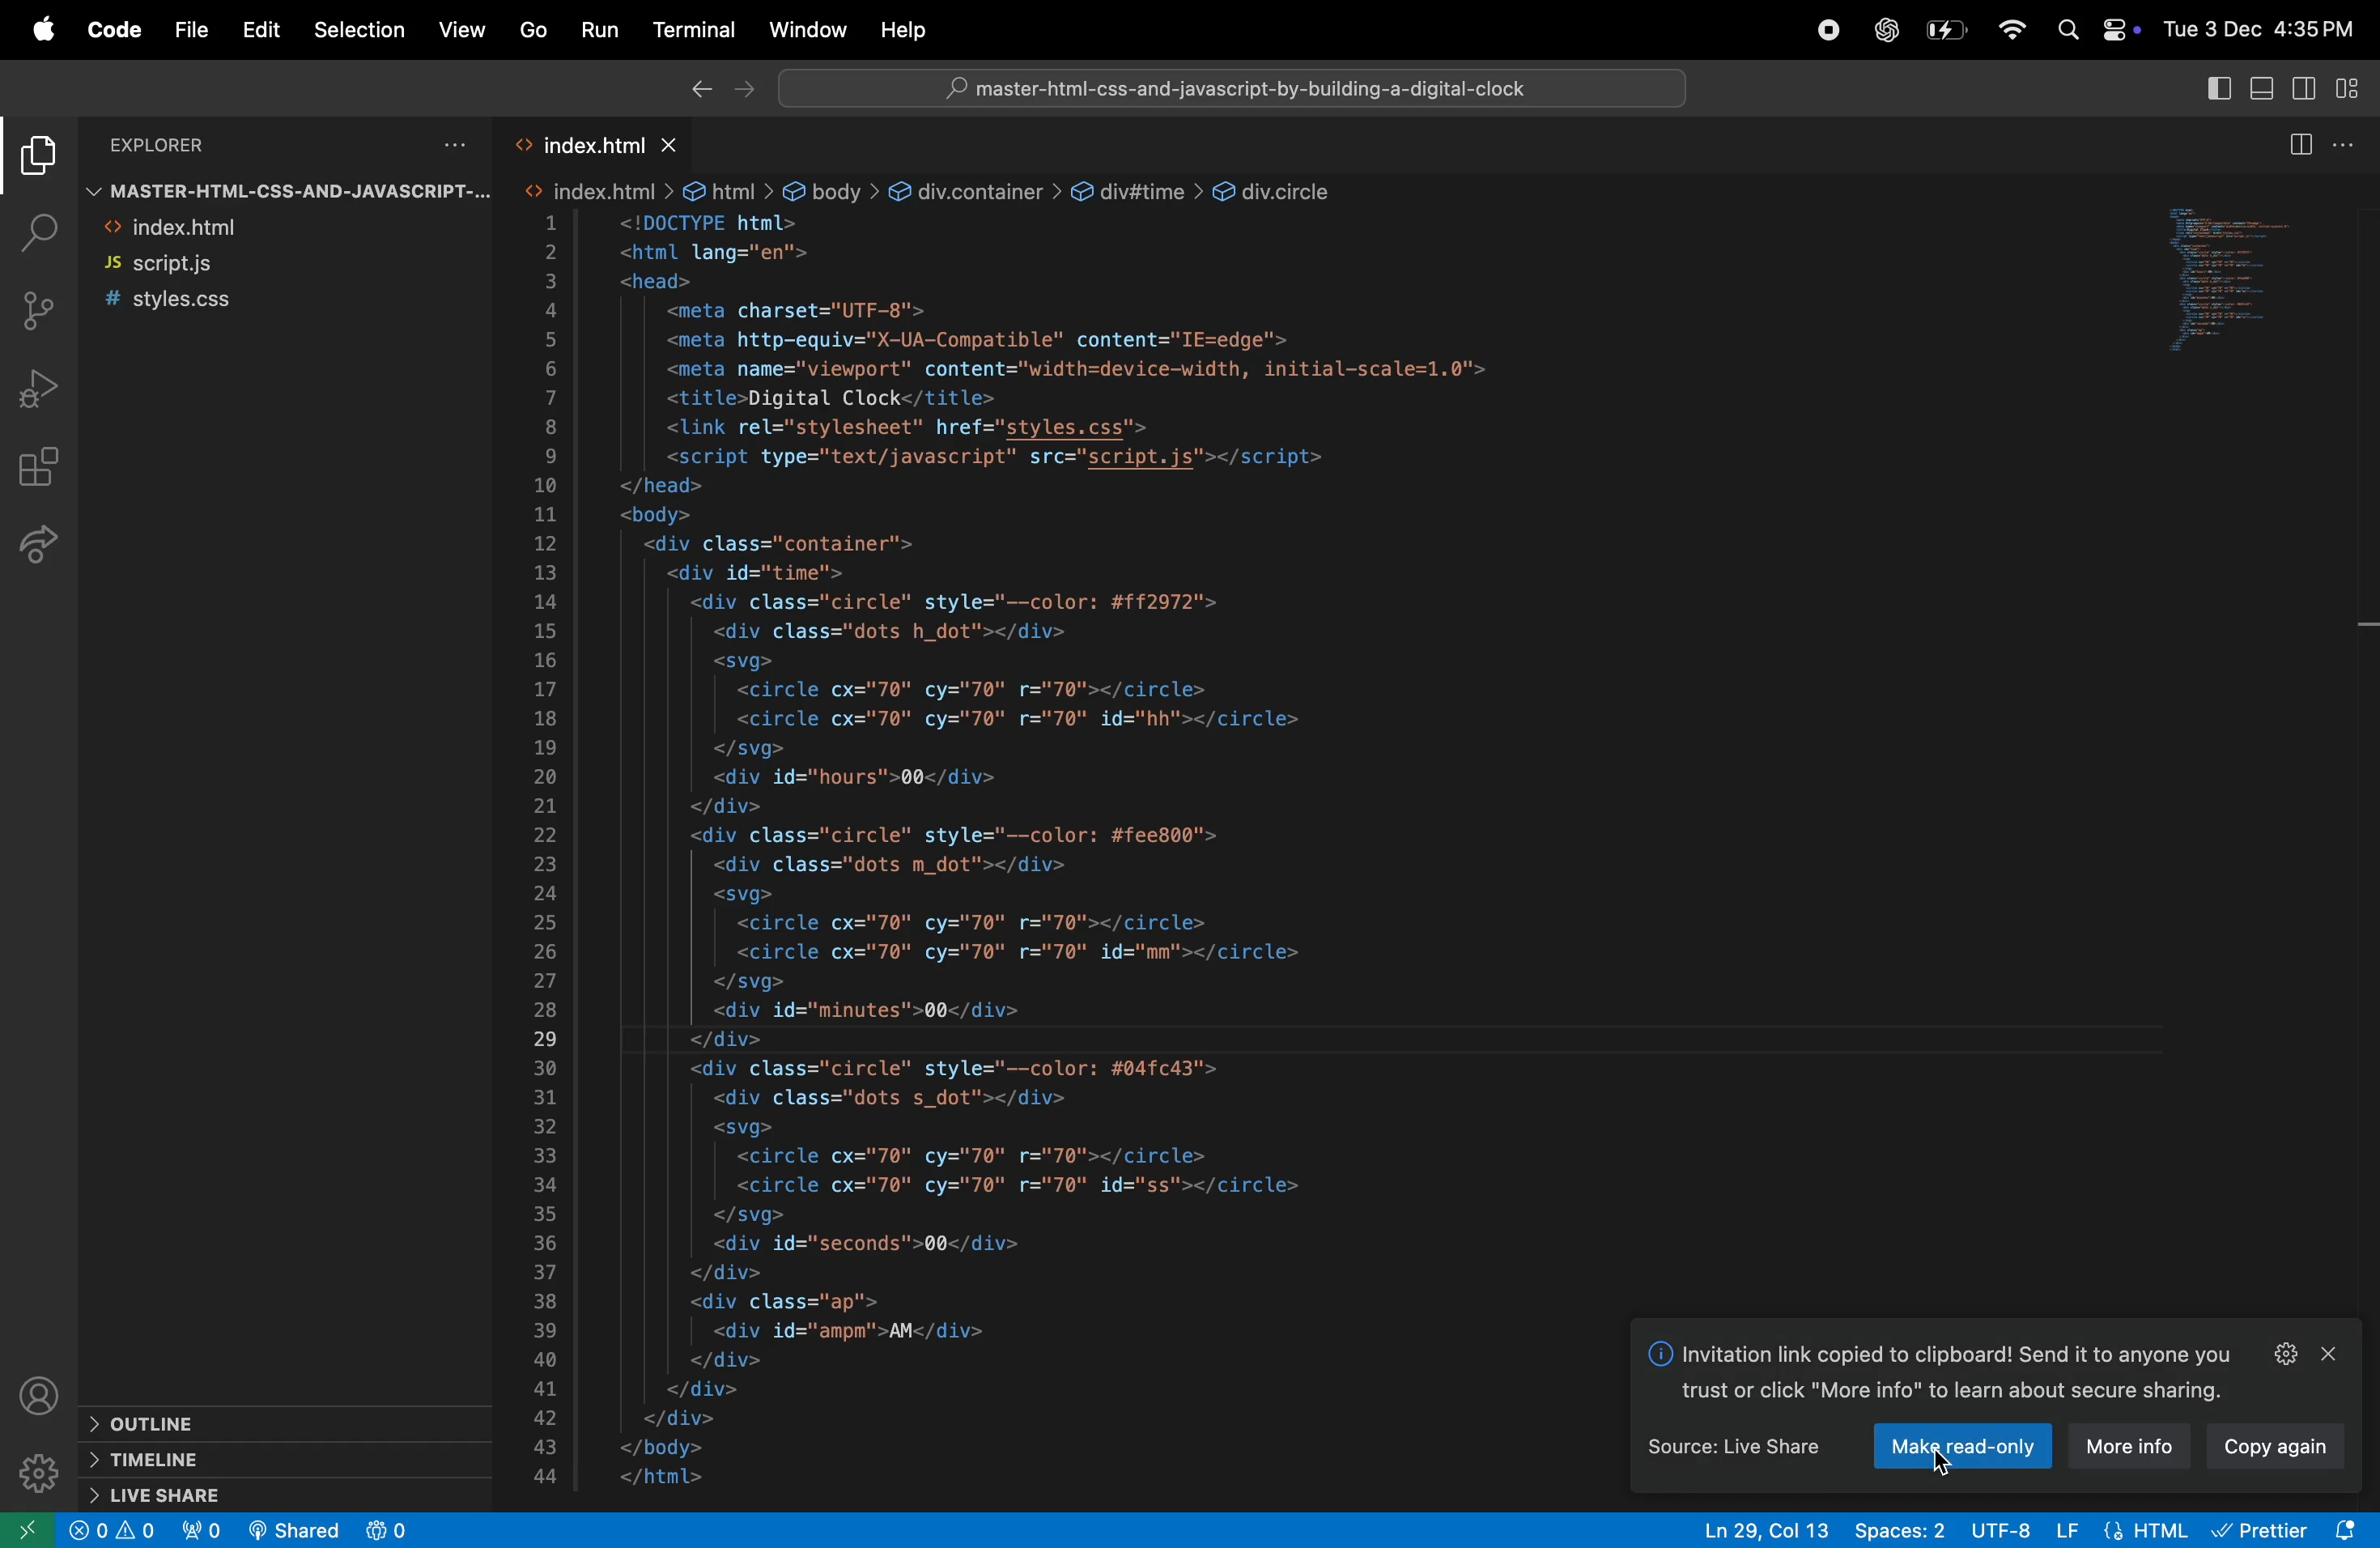 This screenshot has height=1548, width=2380. What do you see at coordinates (41, 1393) in the screenshot?
I see `profile` at bounding box center [41, 1393].